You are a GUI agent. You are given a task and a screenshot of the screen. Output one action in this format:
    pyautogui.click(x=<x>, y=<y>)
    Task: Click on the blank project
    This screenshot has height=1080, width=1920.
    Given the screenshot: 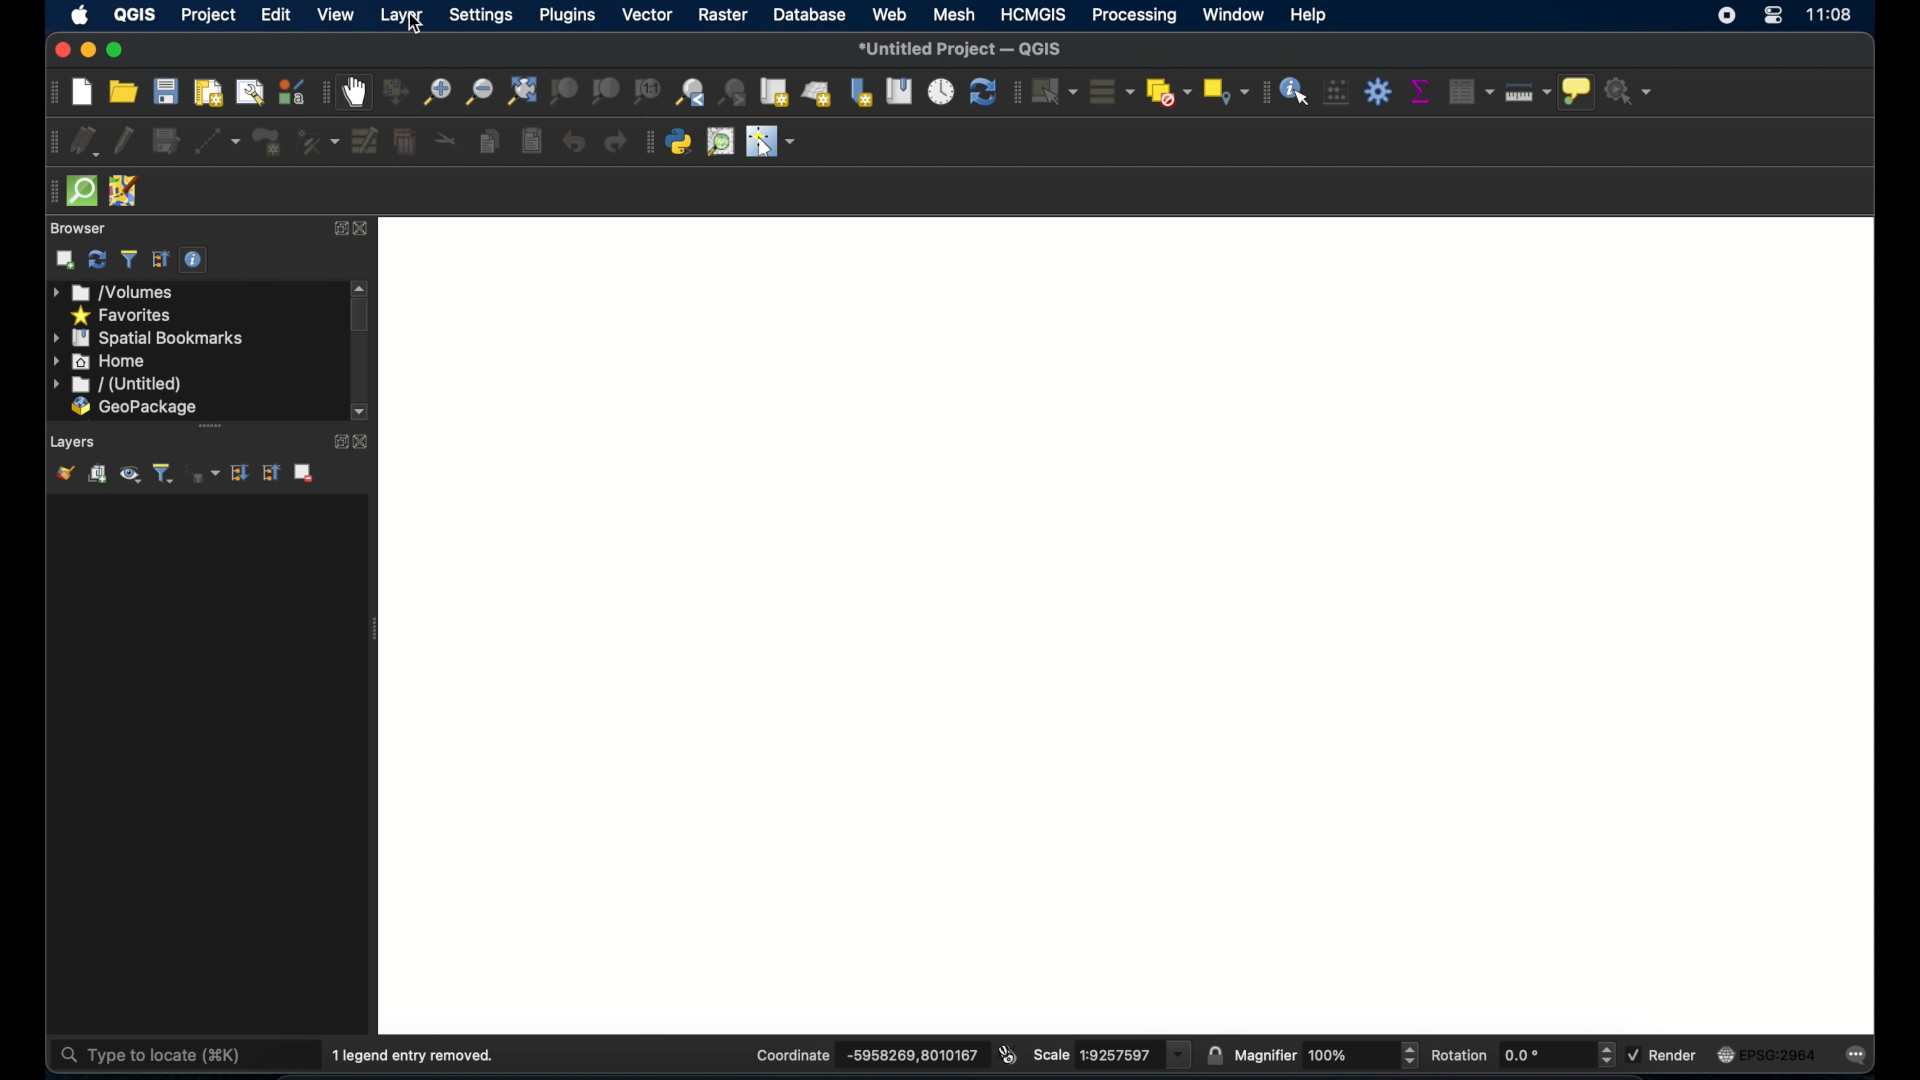 What is the action you would take?
    pyautogui.click(x=1138, y=623)
    